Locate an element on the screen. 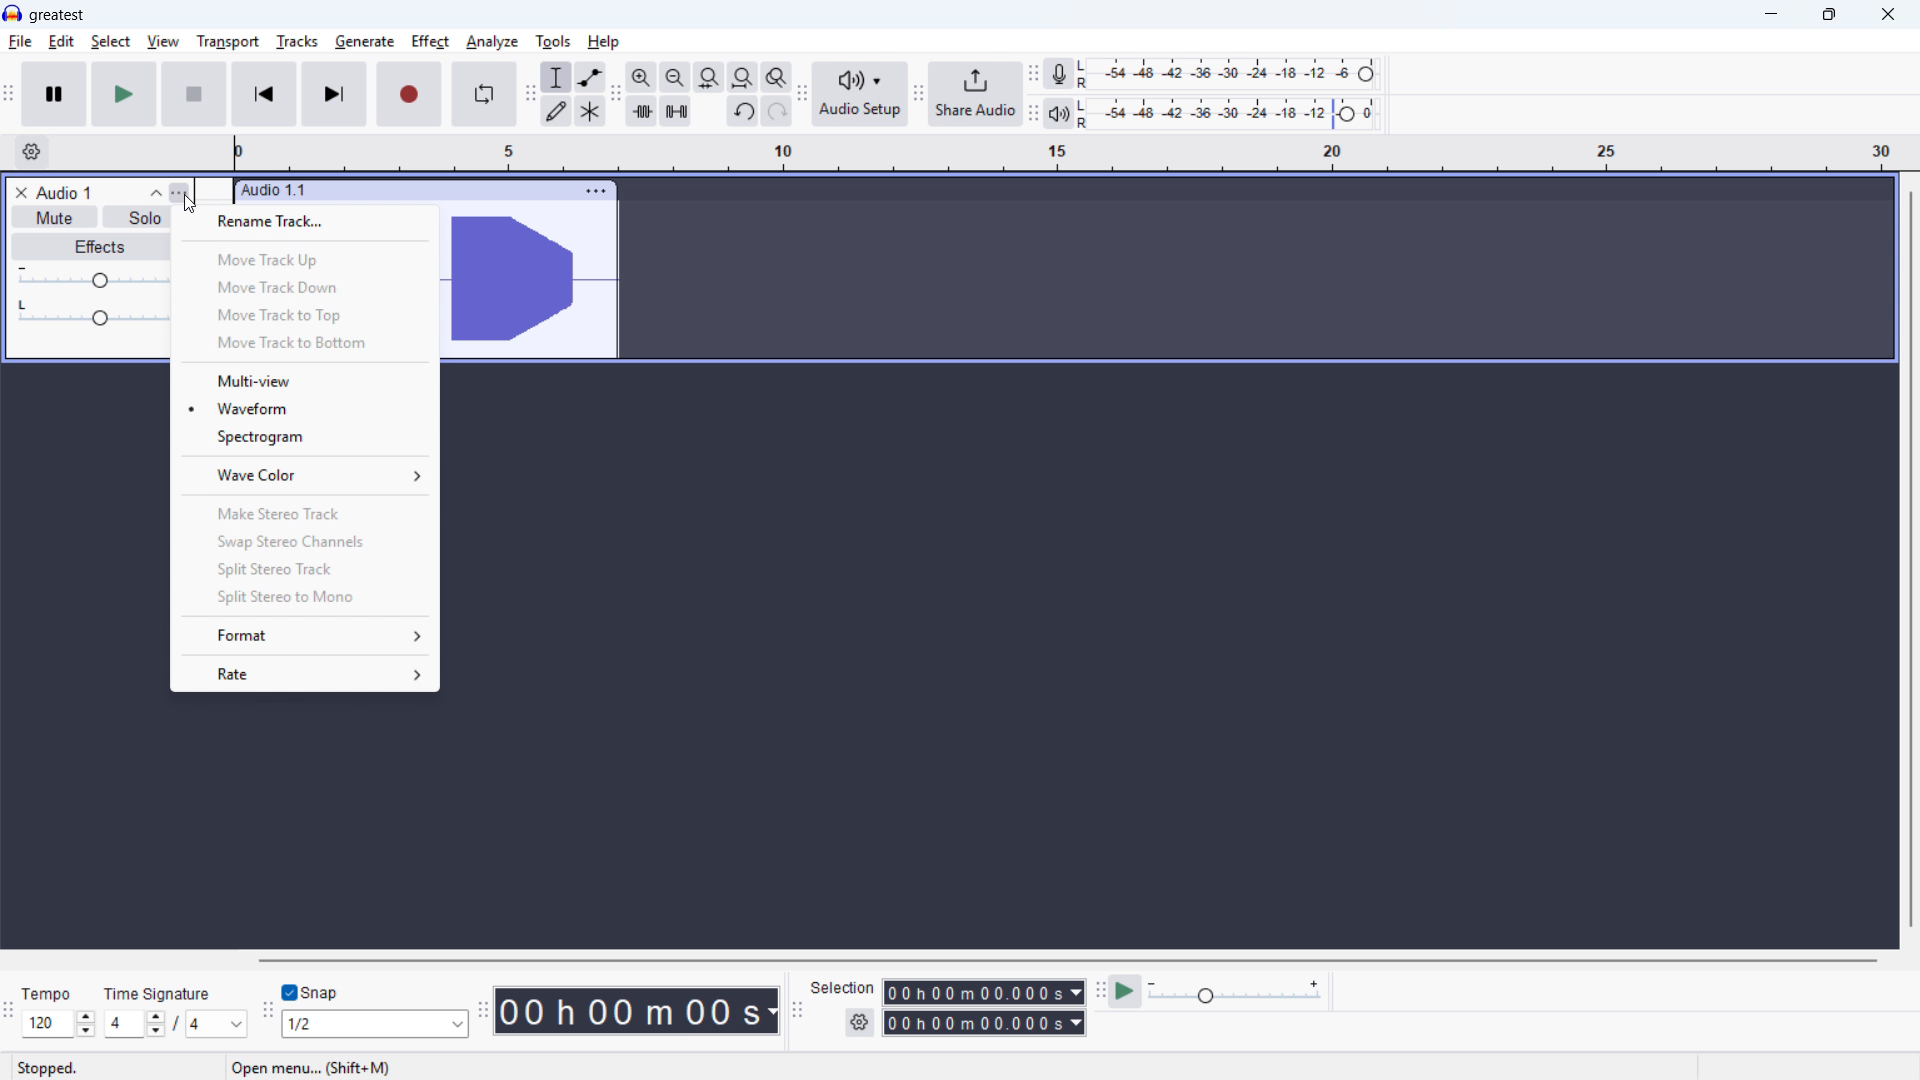 The image size is (1920, 1080). pan: center is located at coordinates (86, 314).